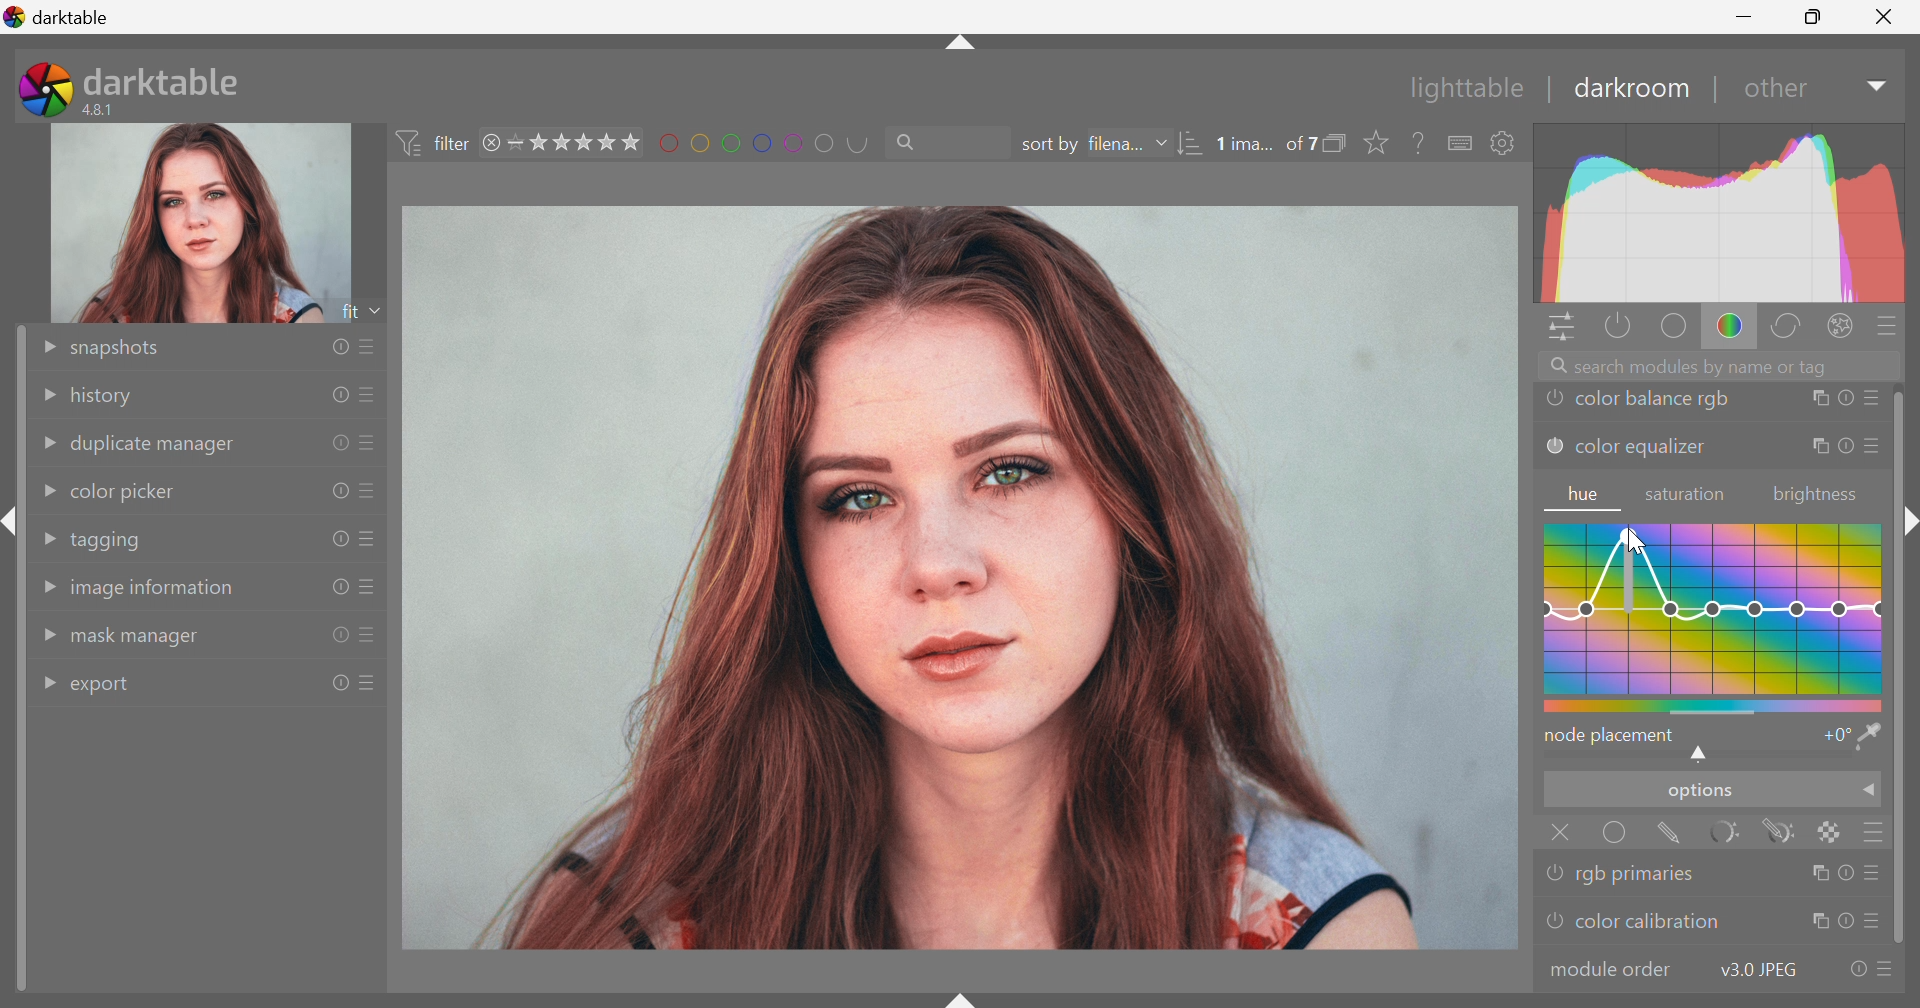  Describe the element at coordinates (45, 491) in the screenshot. I see `Drop Down` at that location.